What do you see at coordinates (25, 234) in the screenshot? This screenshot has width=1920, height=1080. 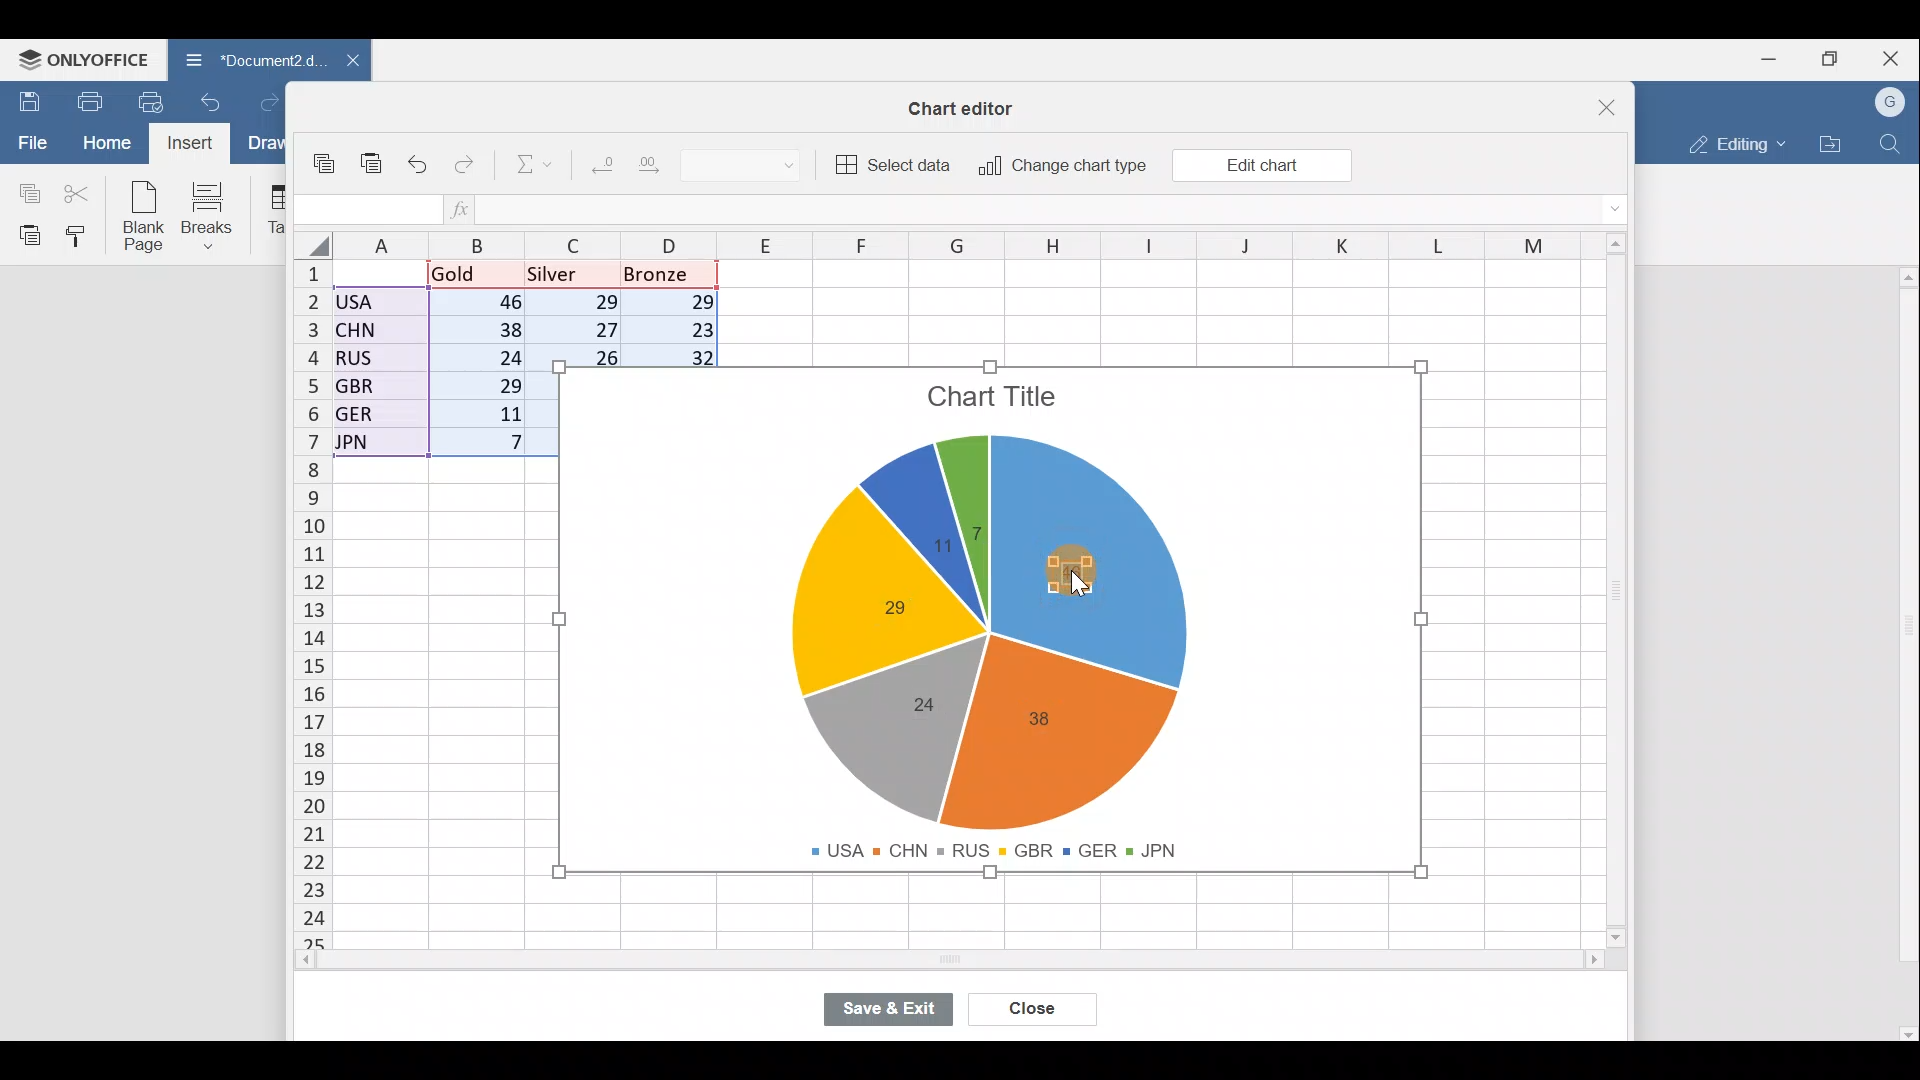 I see `Paste` at bounding box center [25, 234].